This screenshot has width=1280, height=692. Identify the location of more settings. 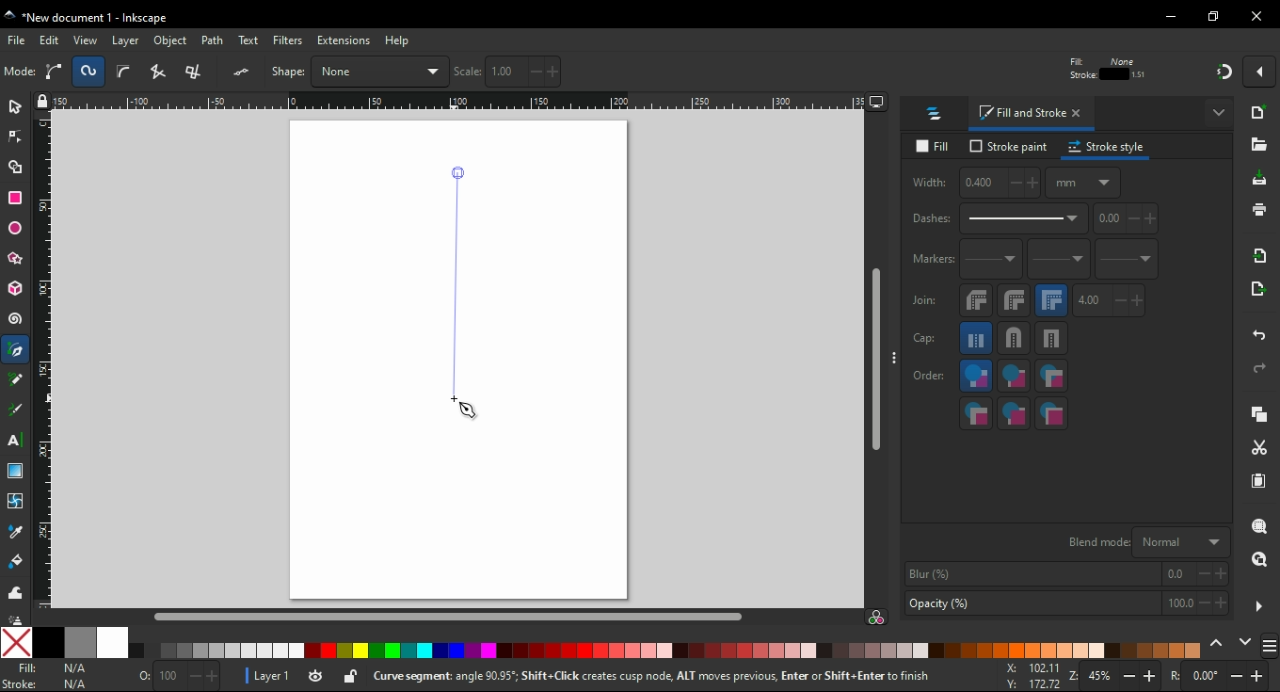
(1259, 607).